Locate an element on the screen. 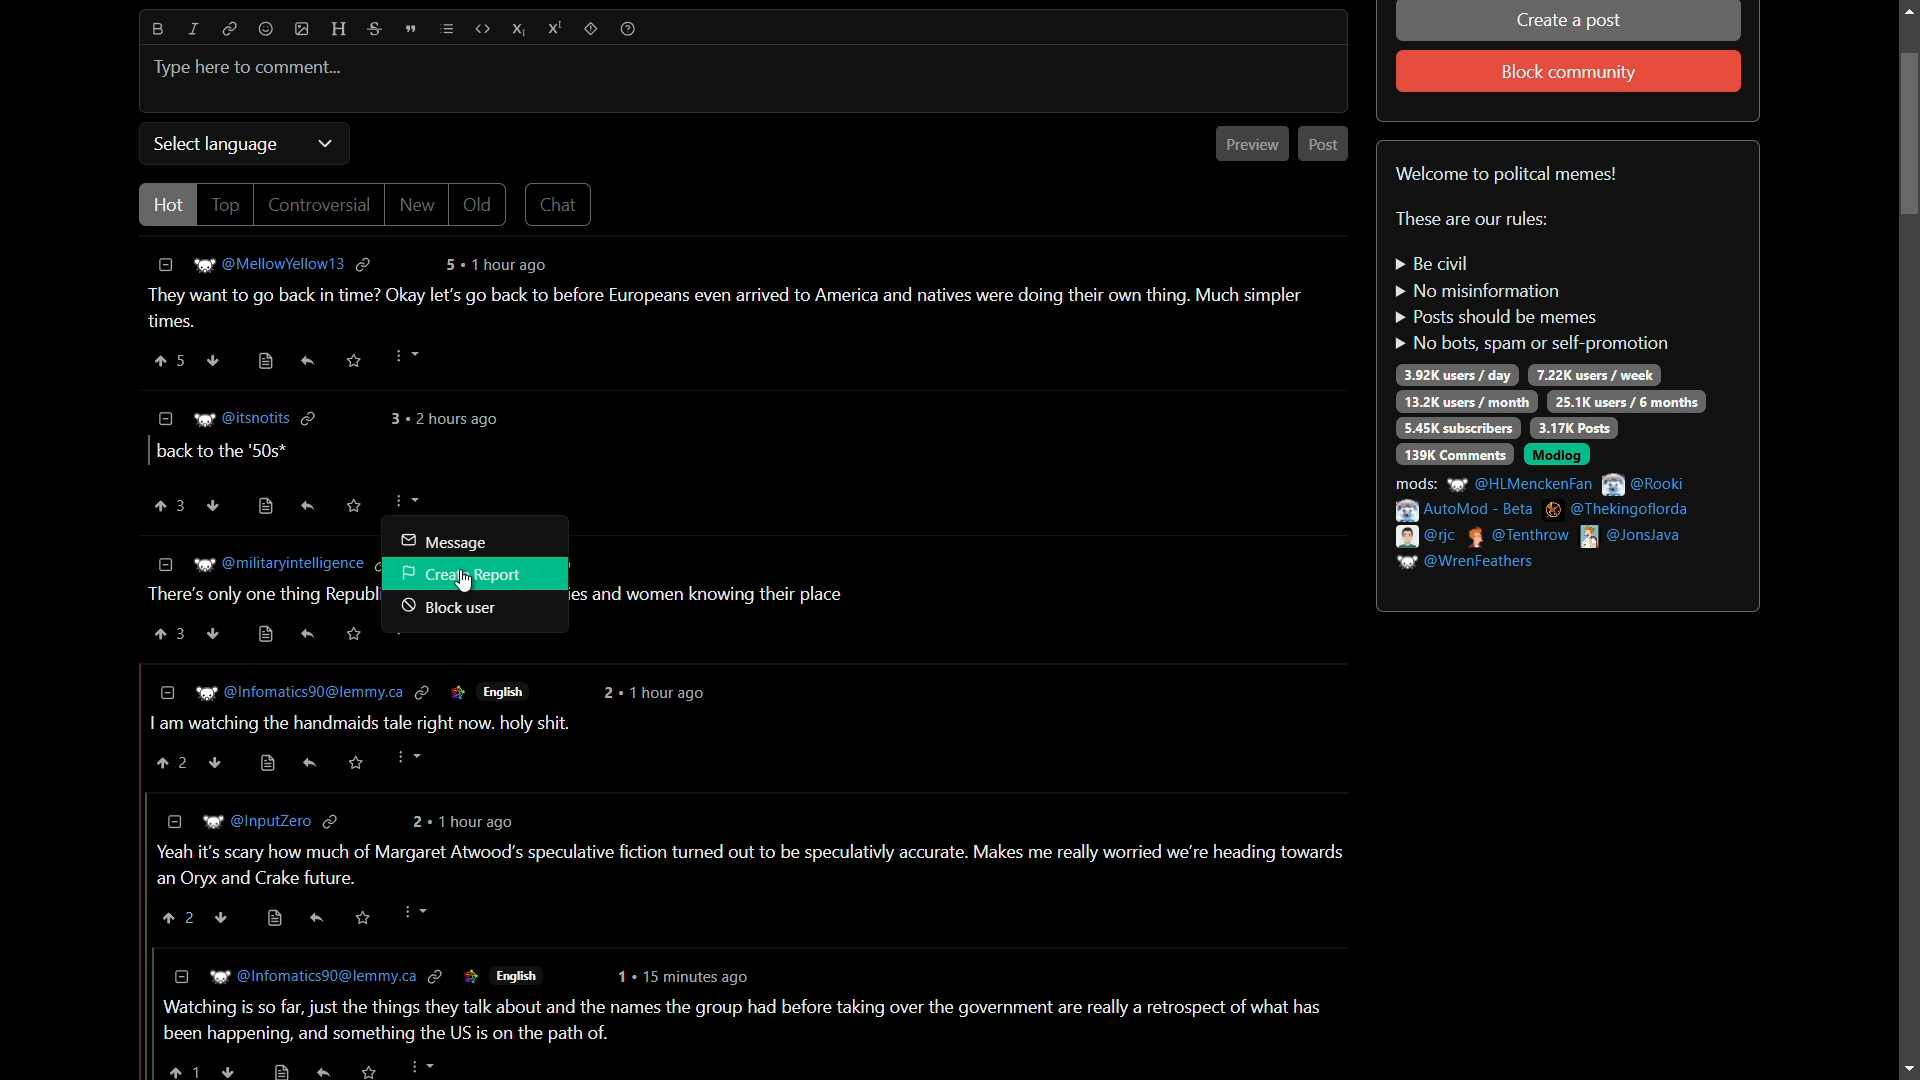 Image resolution: width=1920 pixels, height=1080 pixels. block user is located at coordinates (449, 610).